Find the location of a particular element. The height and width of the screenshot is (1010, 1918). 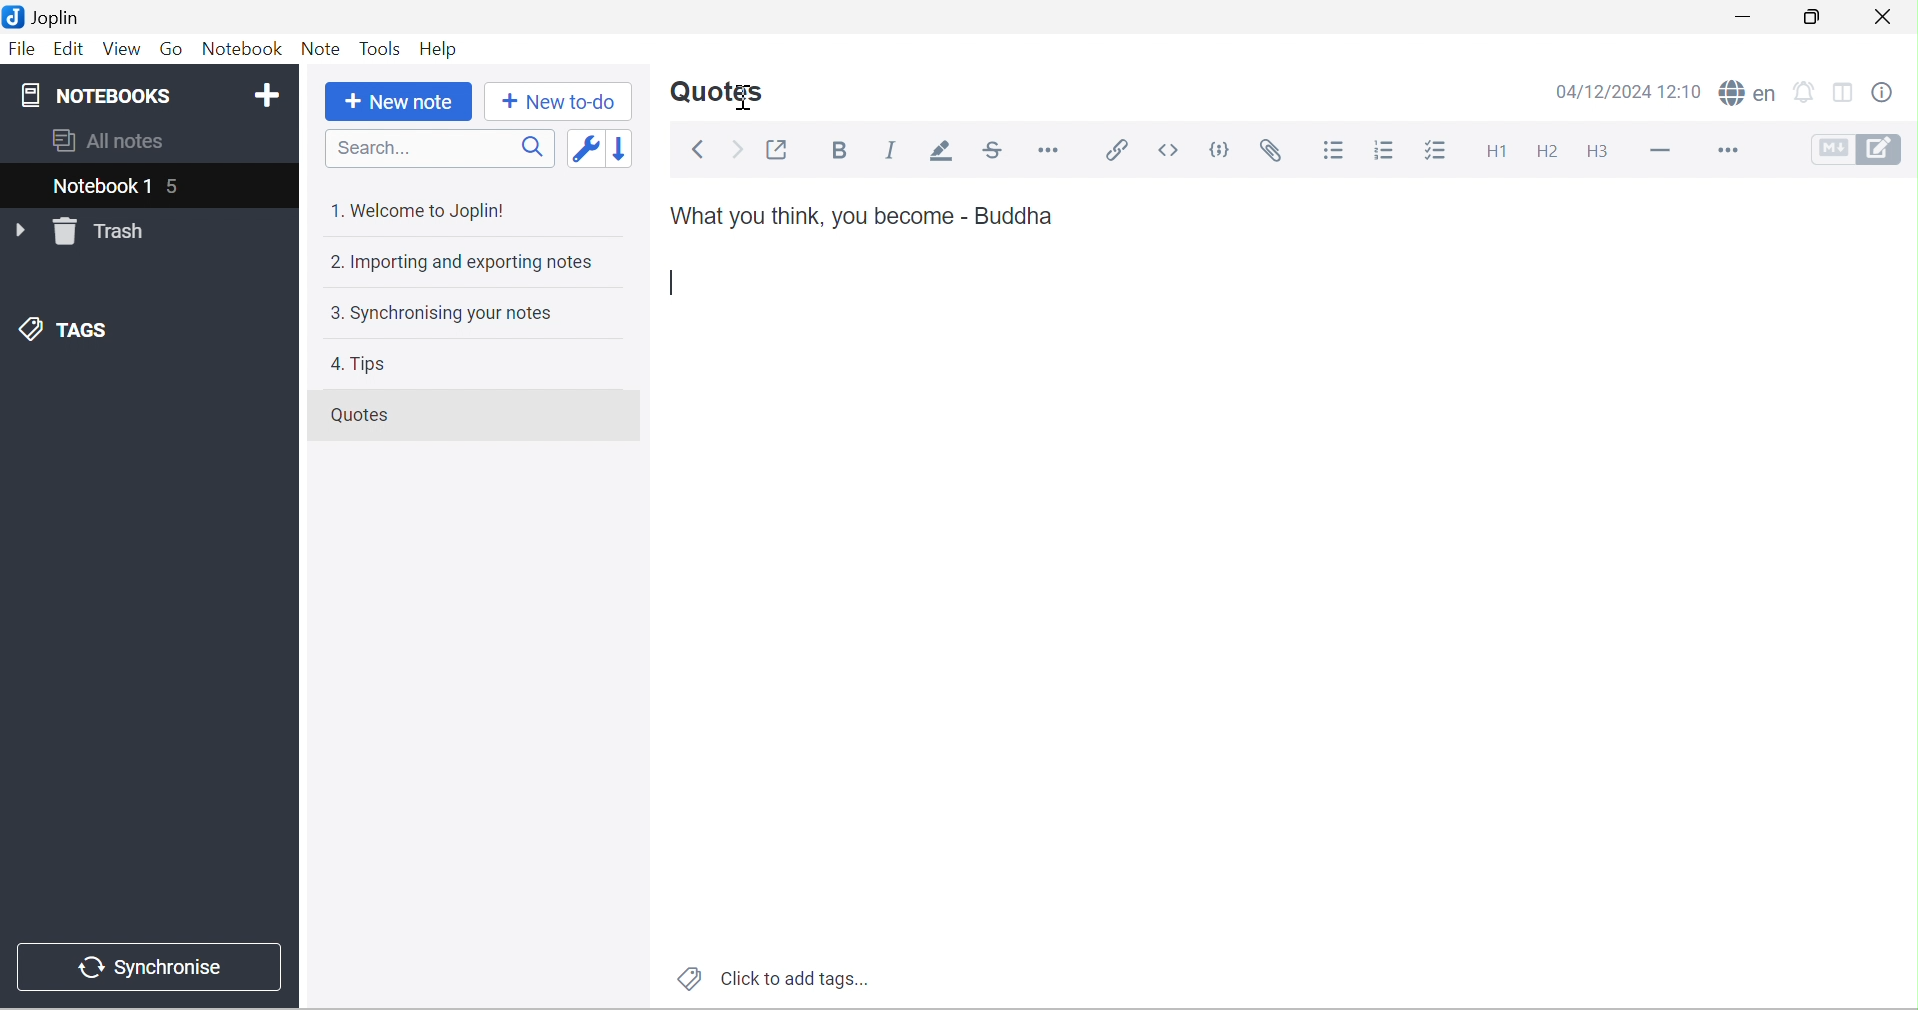

Attach file is located at coordinates (1282, 151).